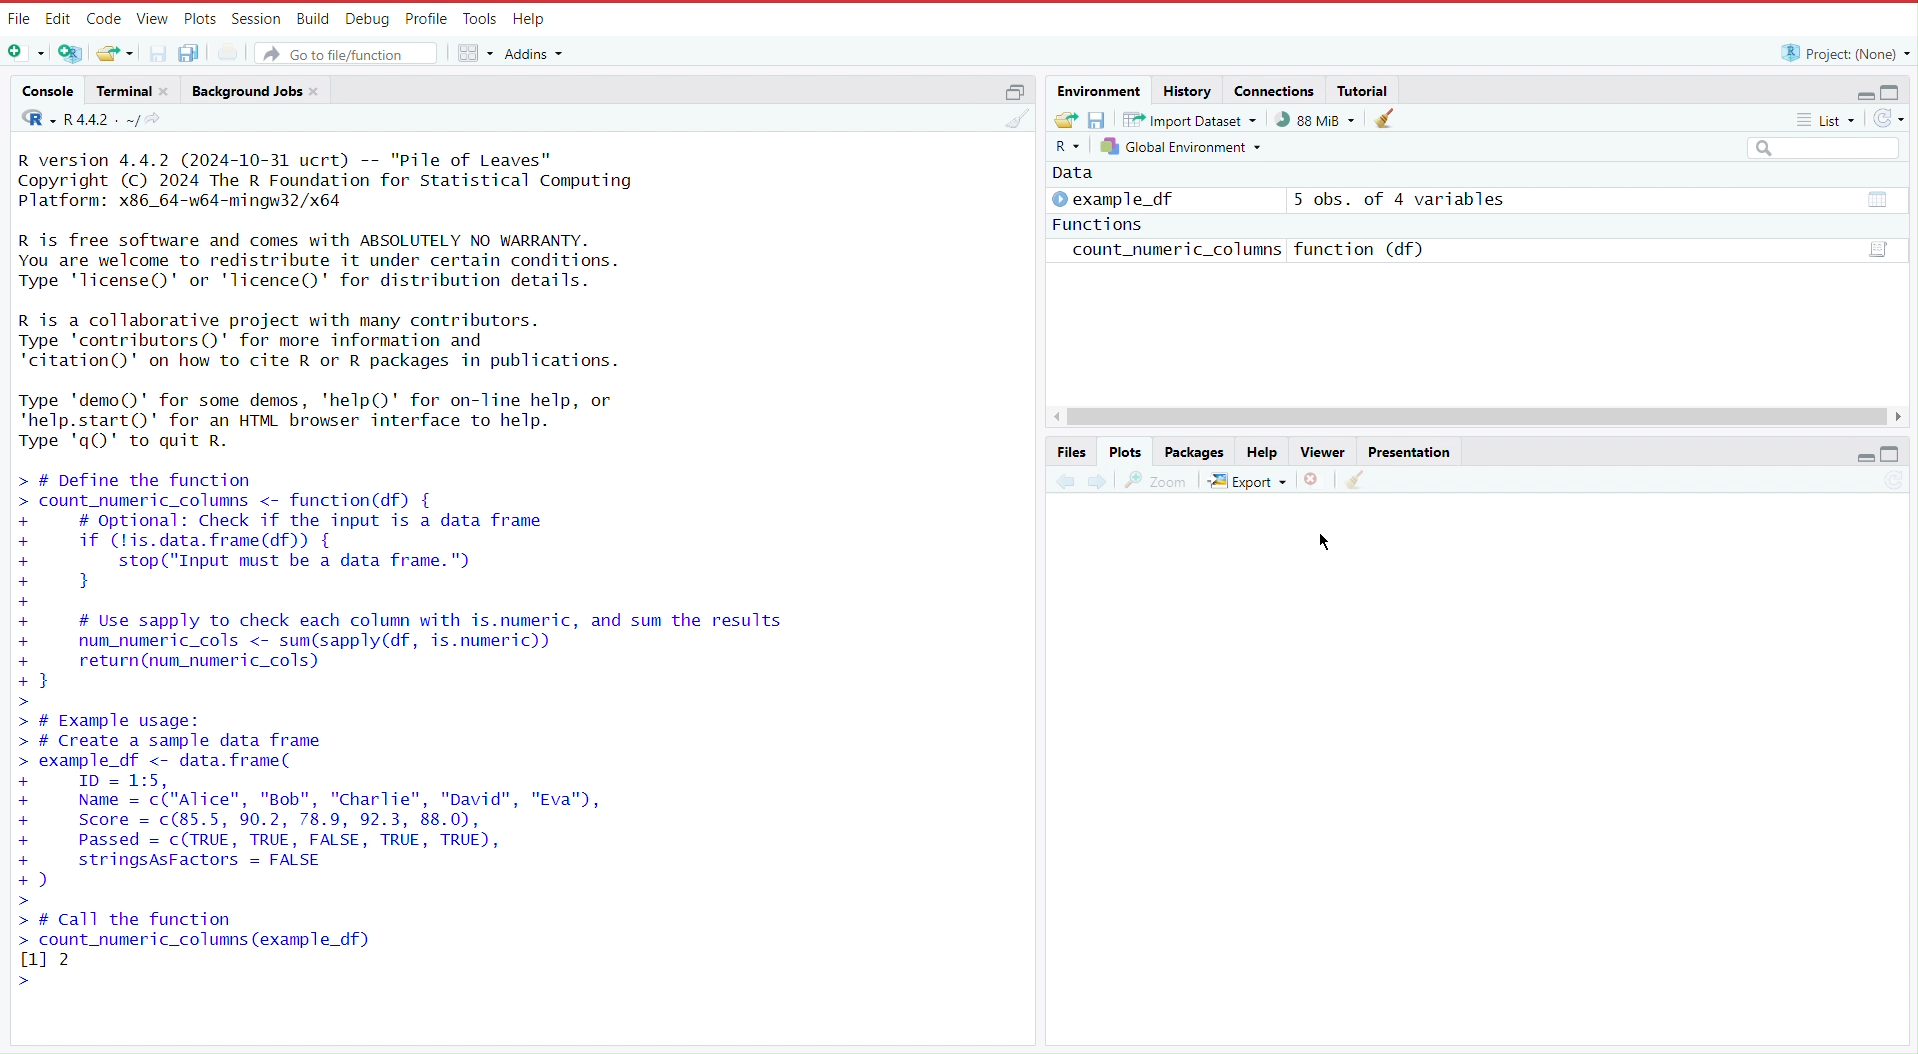 The width and height of the screenshot is (1918, 1054). Describe the element at coordinates (1879, 249) in the screenshot. I see `Data/Table` at that location.